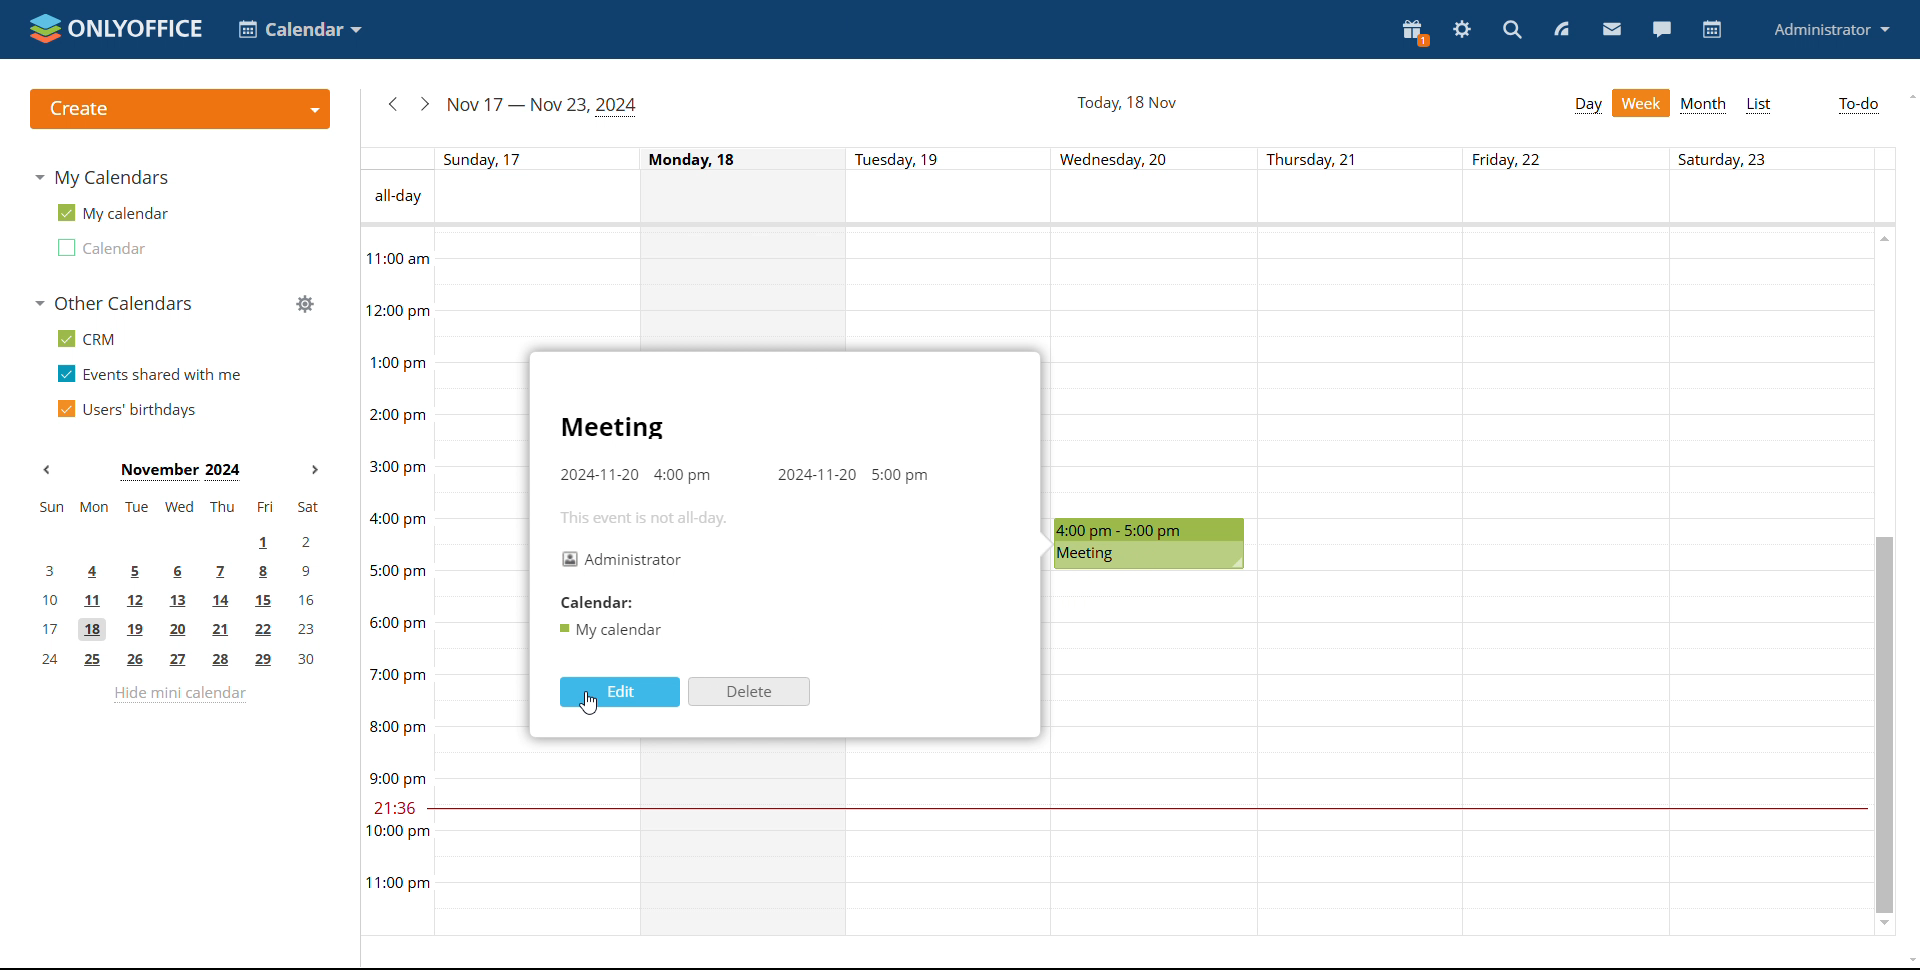 The height and width of the screenshot is (970, 1920). Describe the element at coordinates (1145, 809) in the screenshot. I see `current time` at that location.